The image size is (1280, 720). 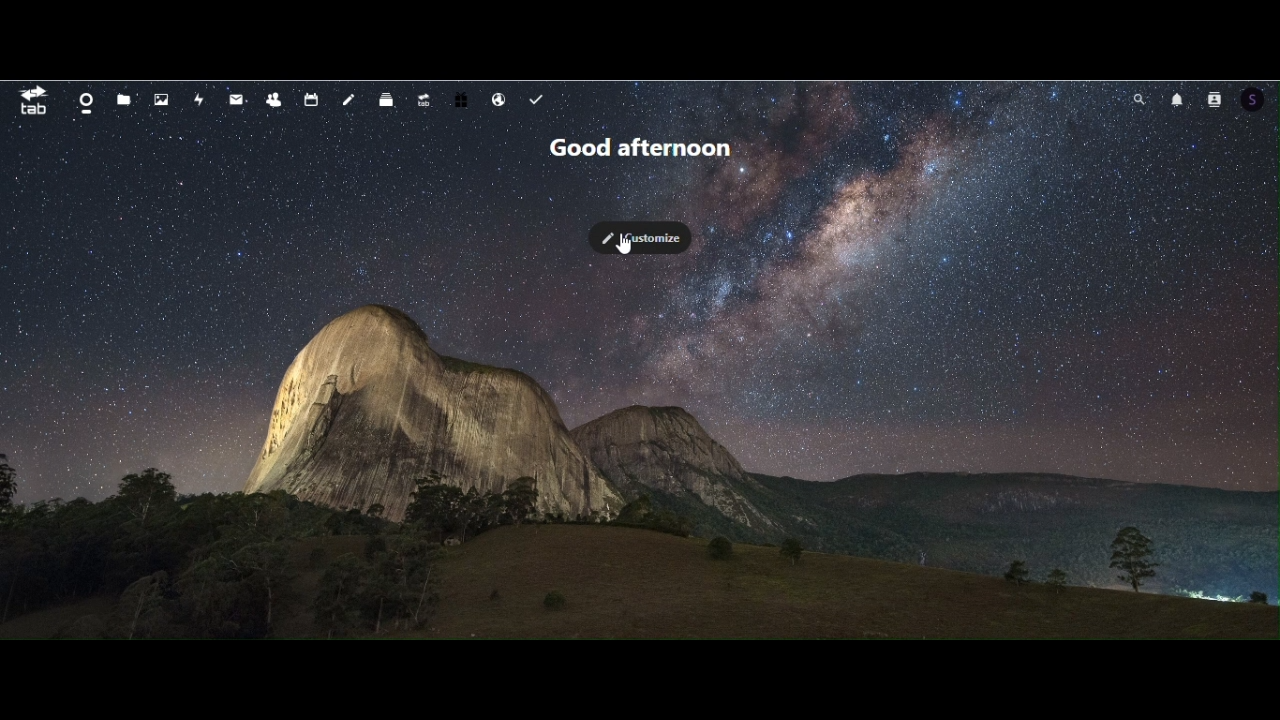 I want to click on contacts, so click(x=1218, y=97).